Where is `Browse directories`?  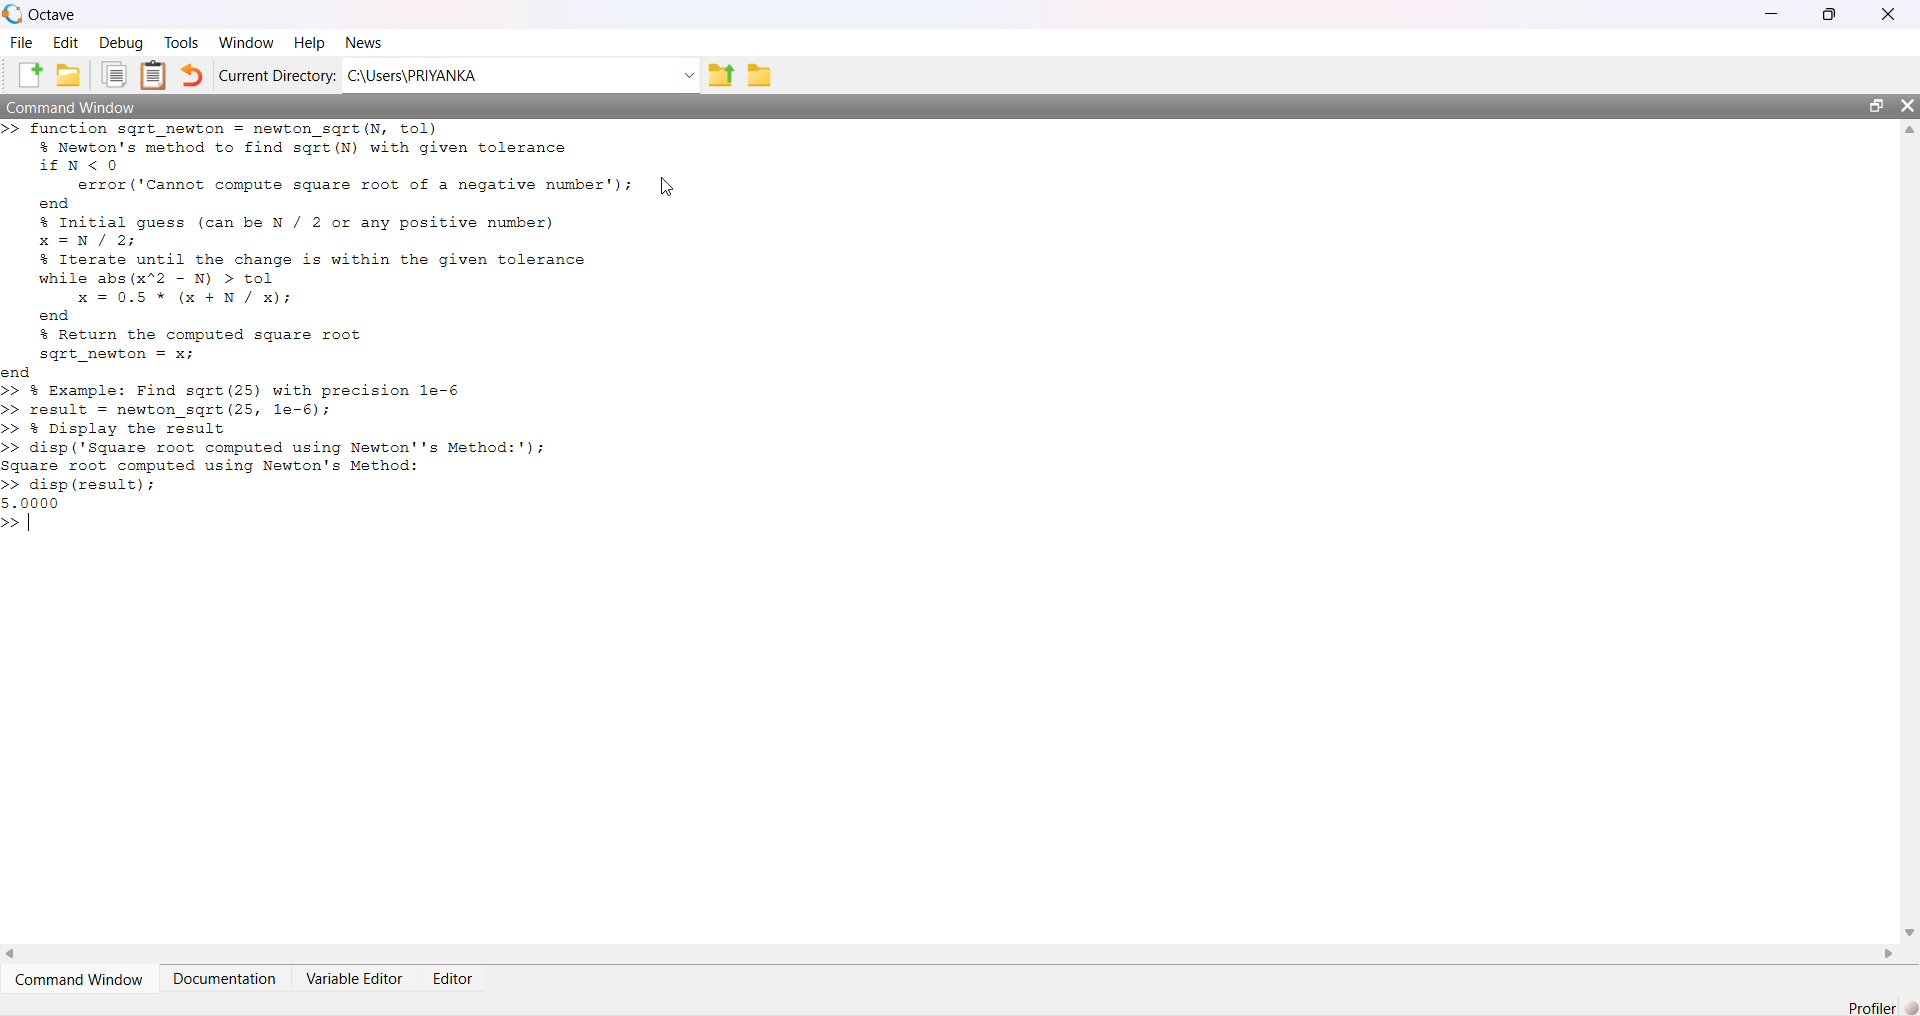
Browse directories is located at coordinates (760, 73).